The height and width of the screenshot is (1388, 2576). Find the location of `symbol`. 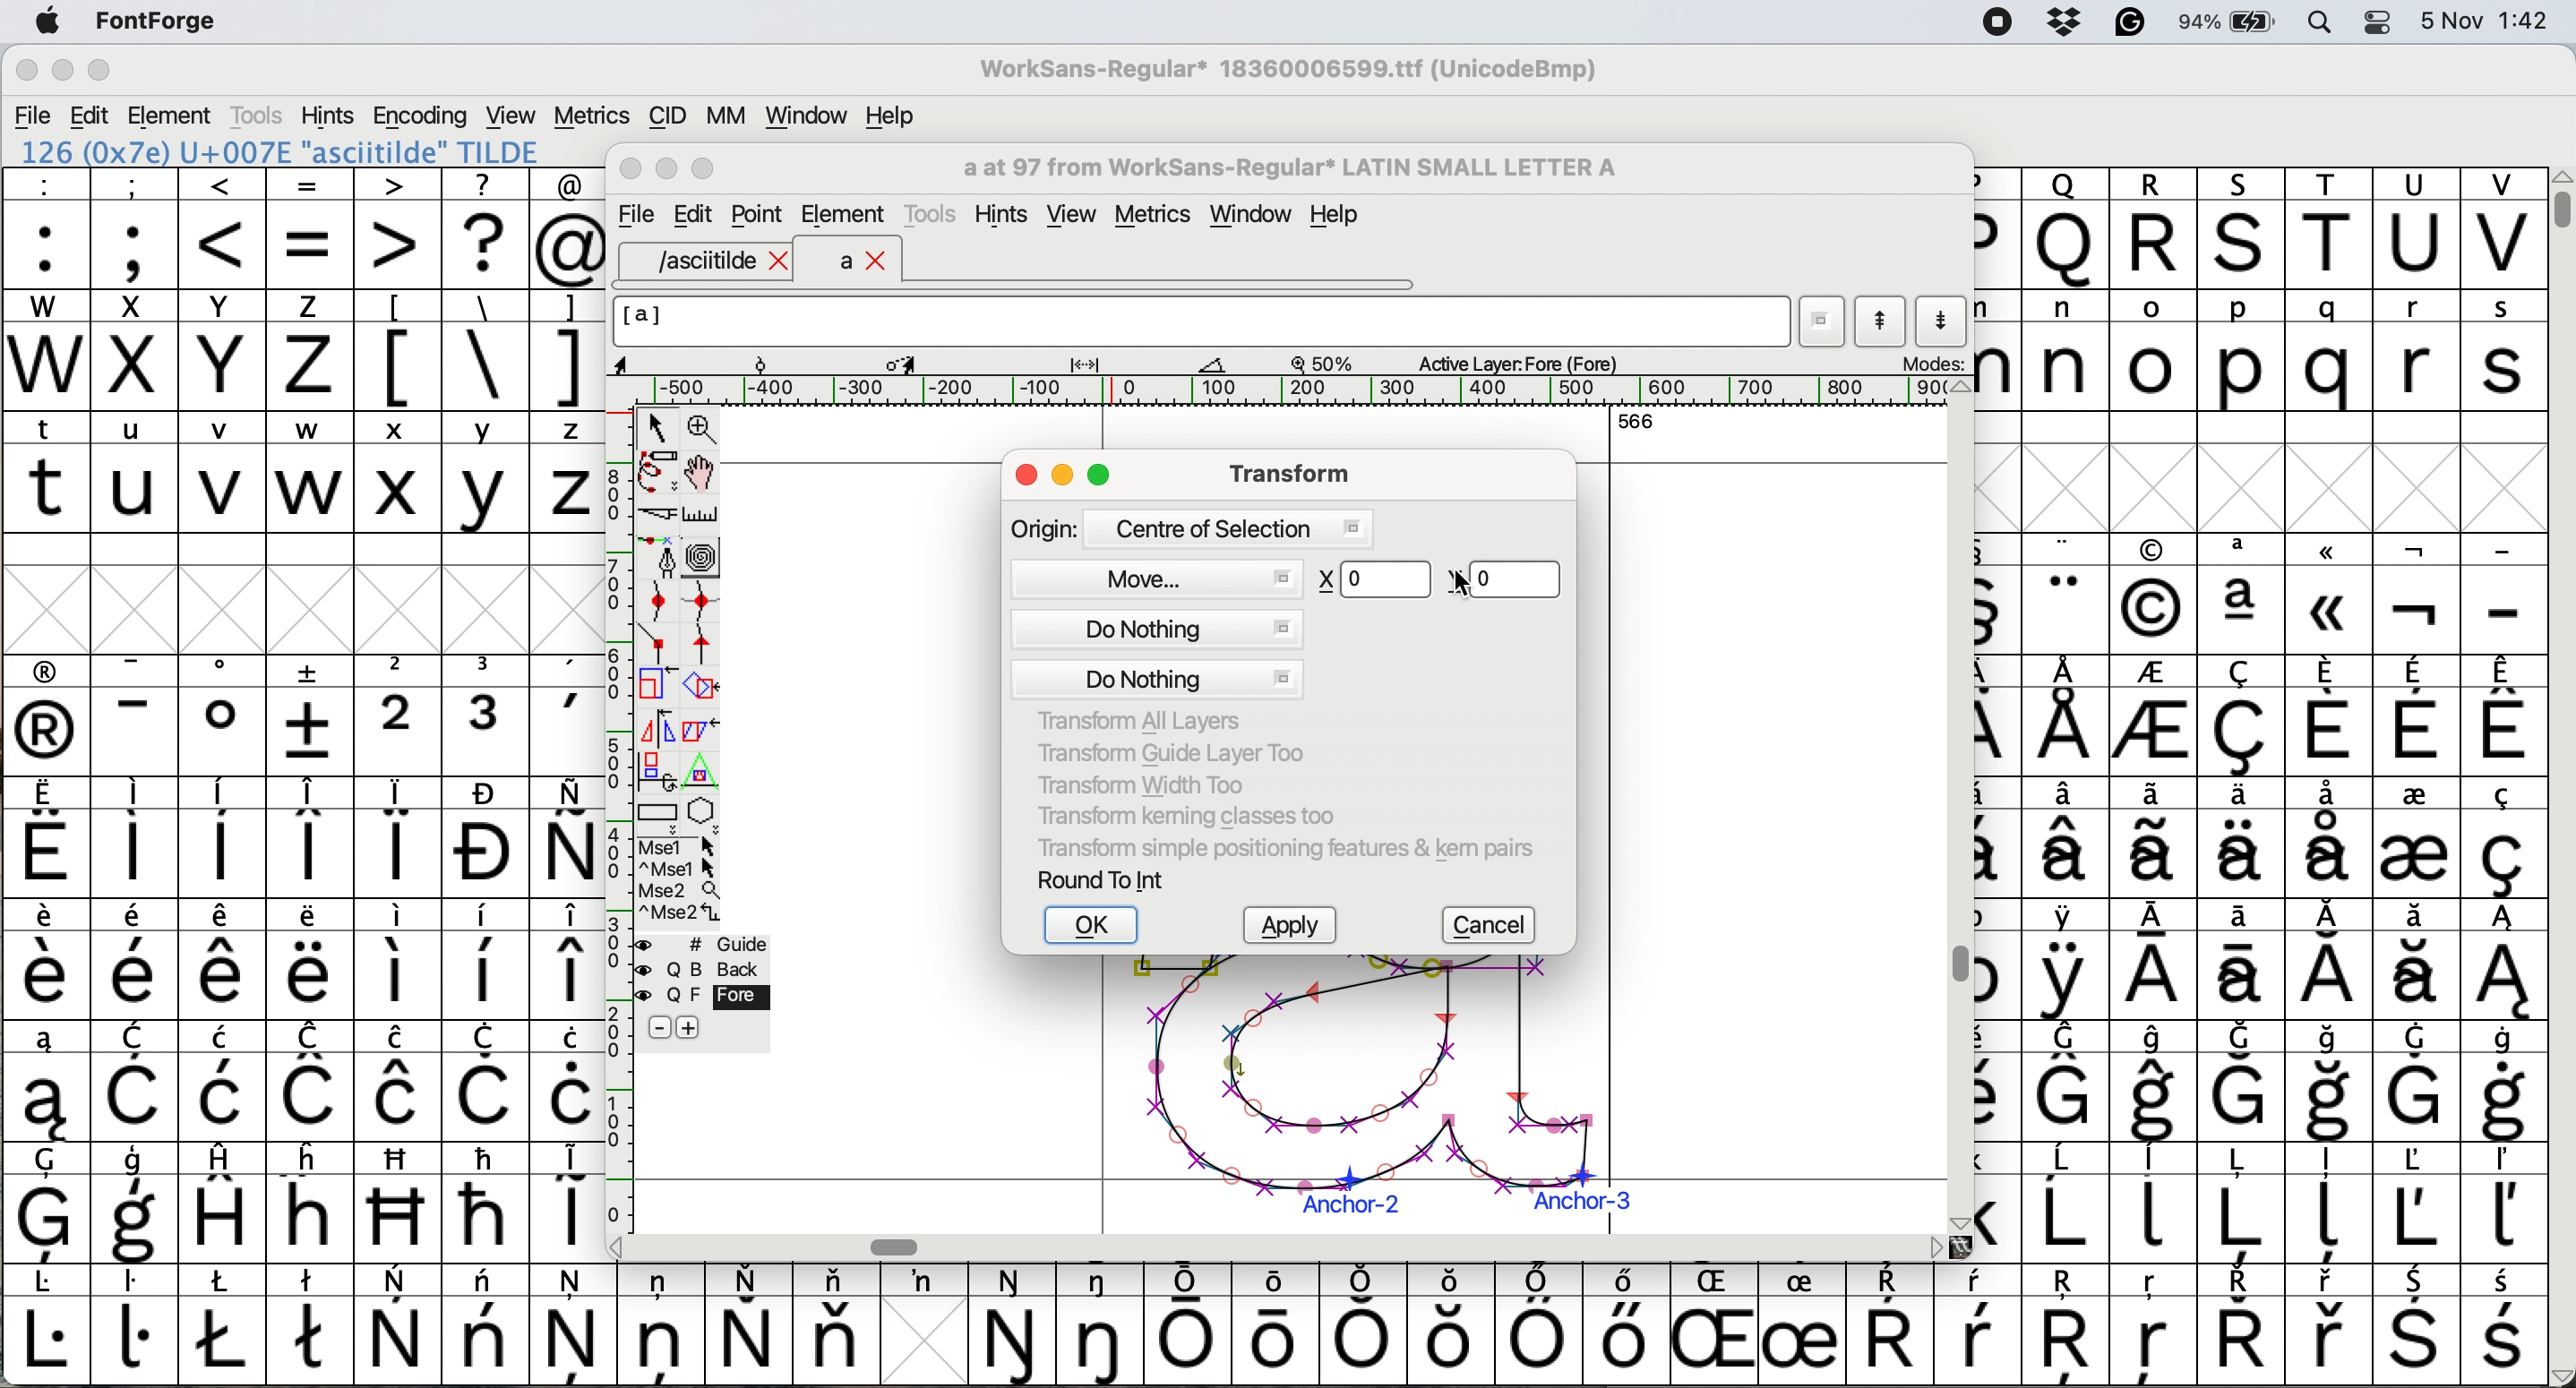

symbol is located at coordinates (2503, 1082).